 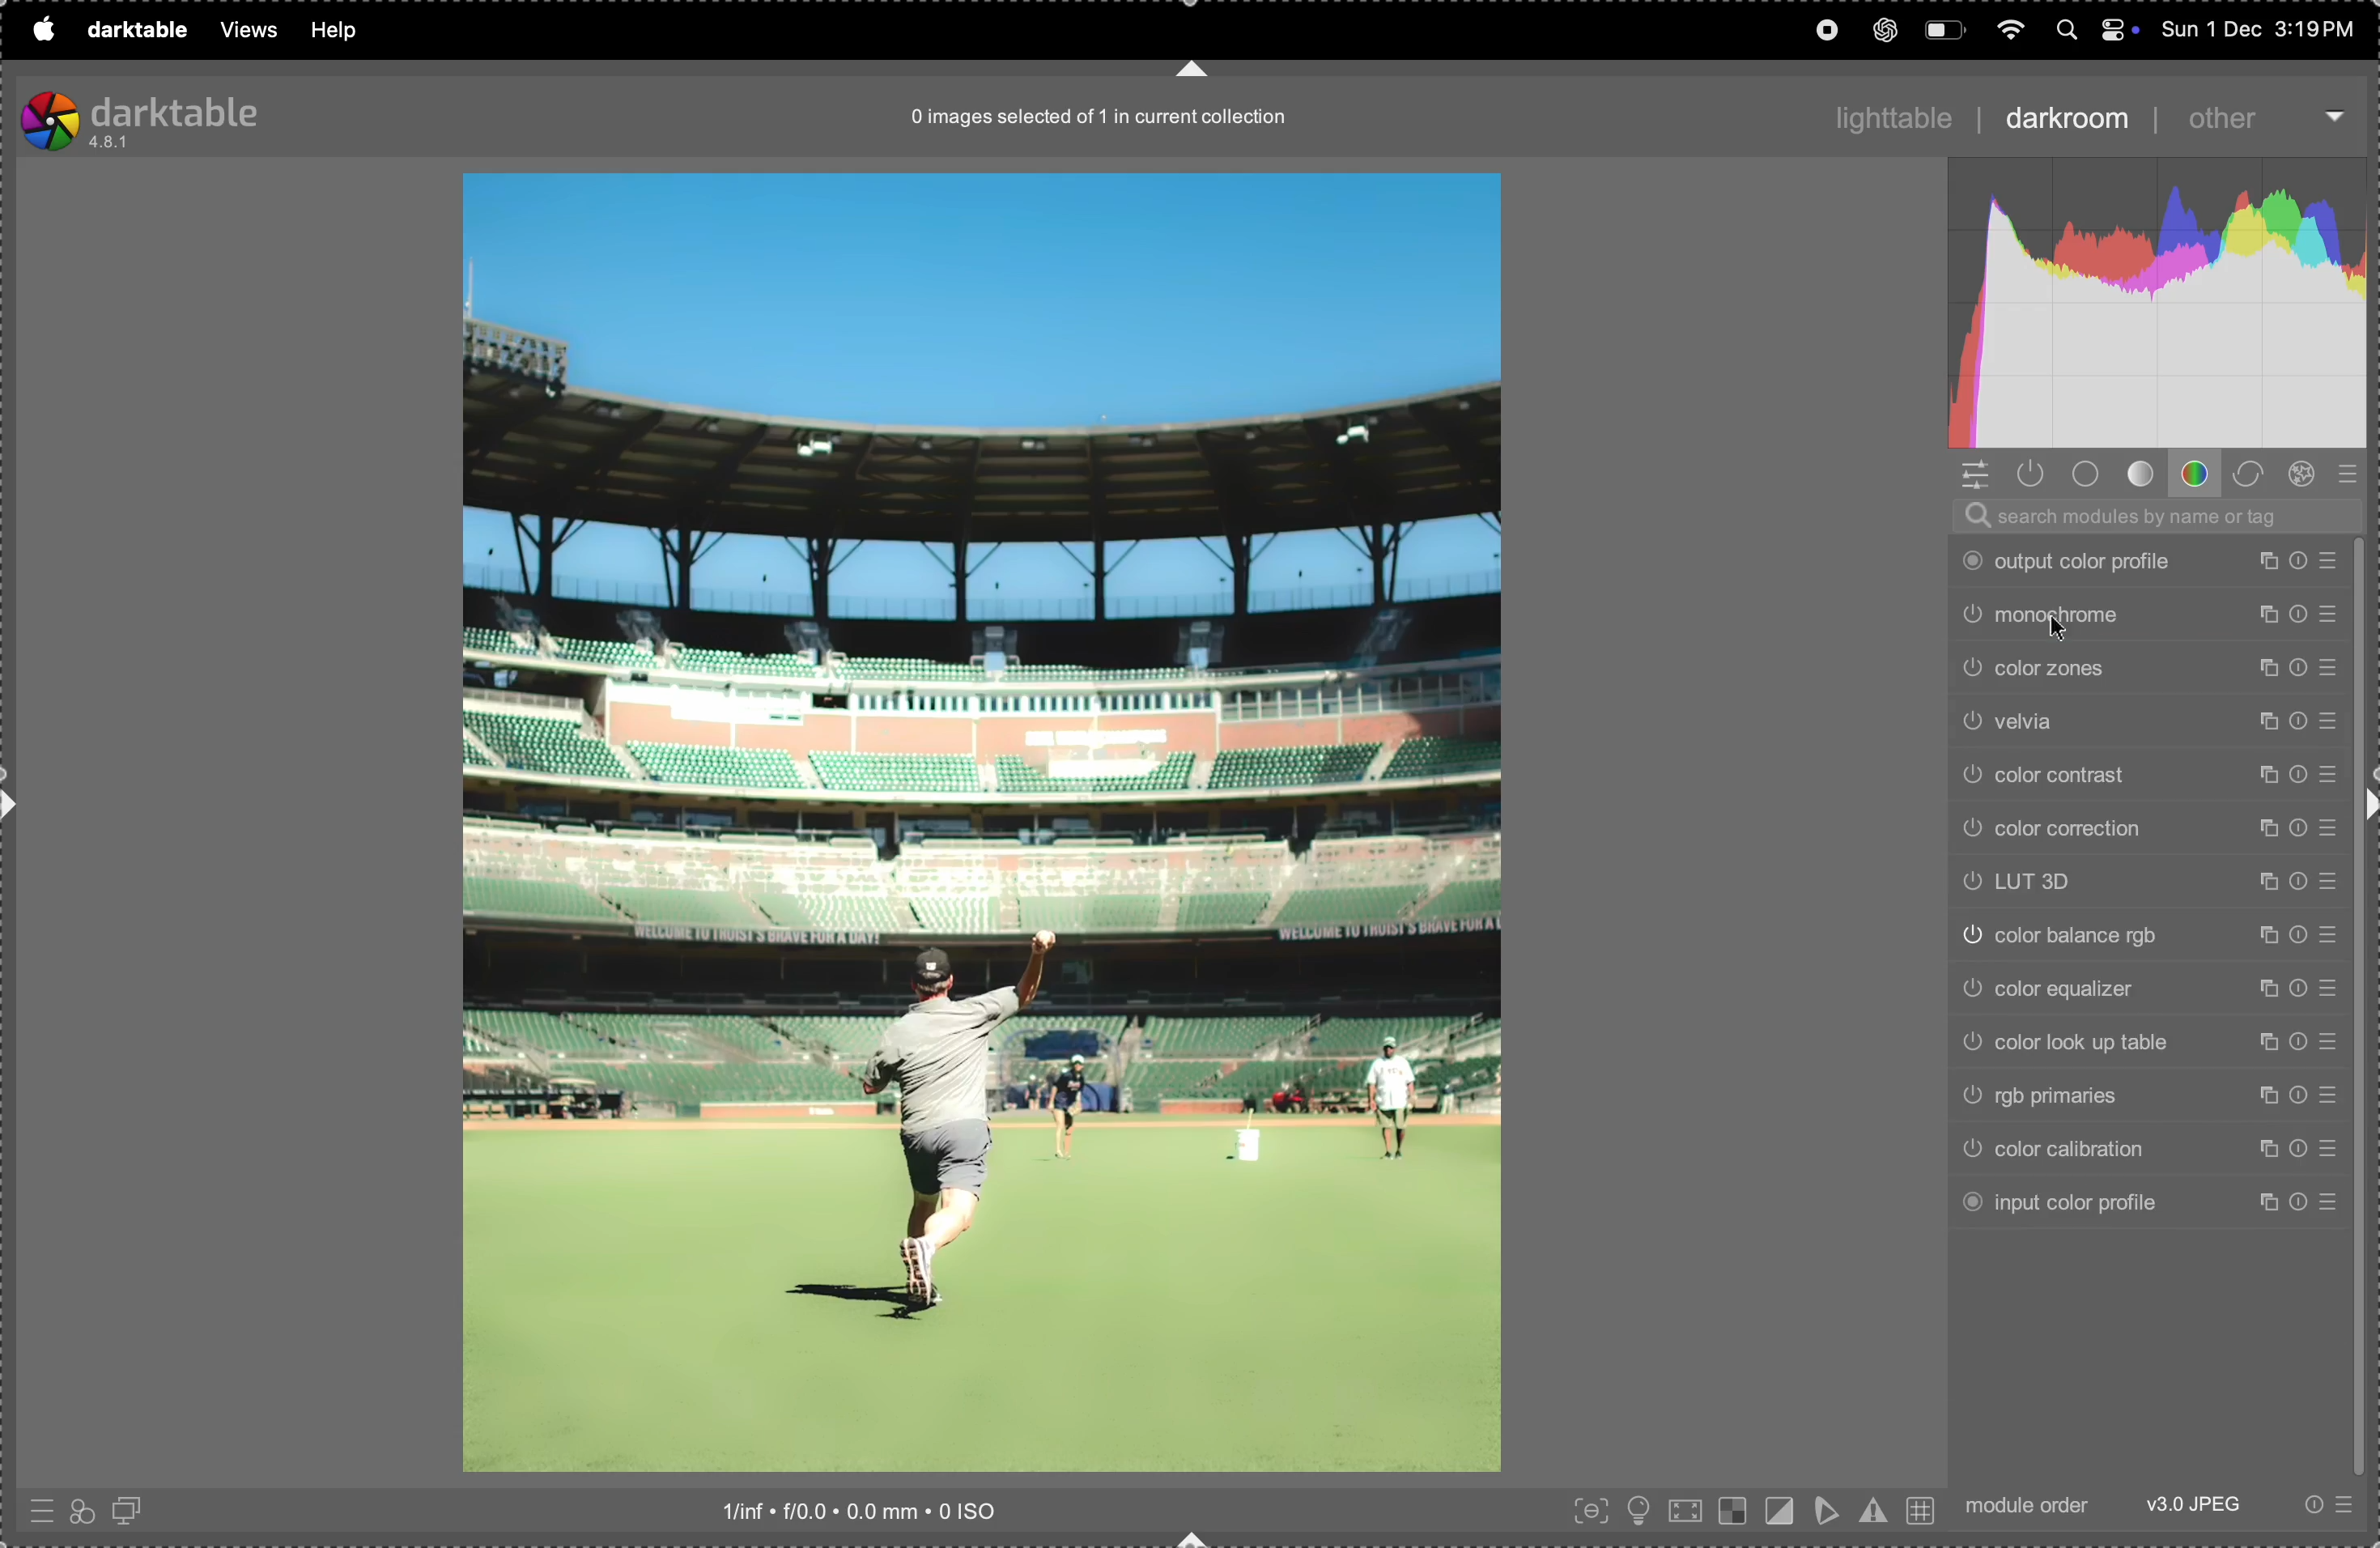 What do you see at coordinates (1687, 1510) in the screenshot?
I see `full screen` at bounding box center [1687, 1510].